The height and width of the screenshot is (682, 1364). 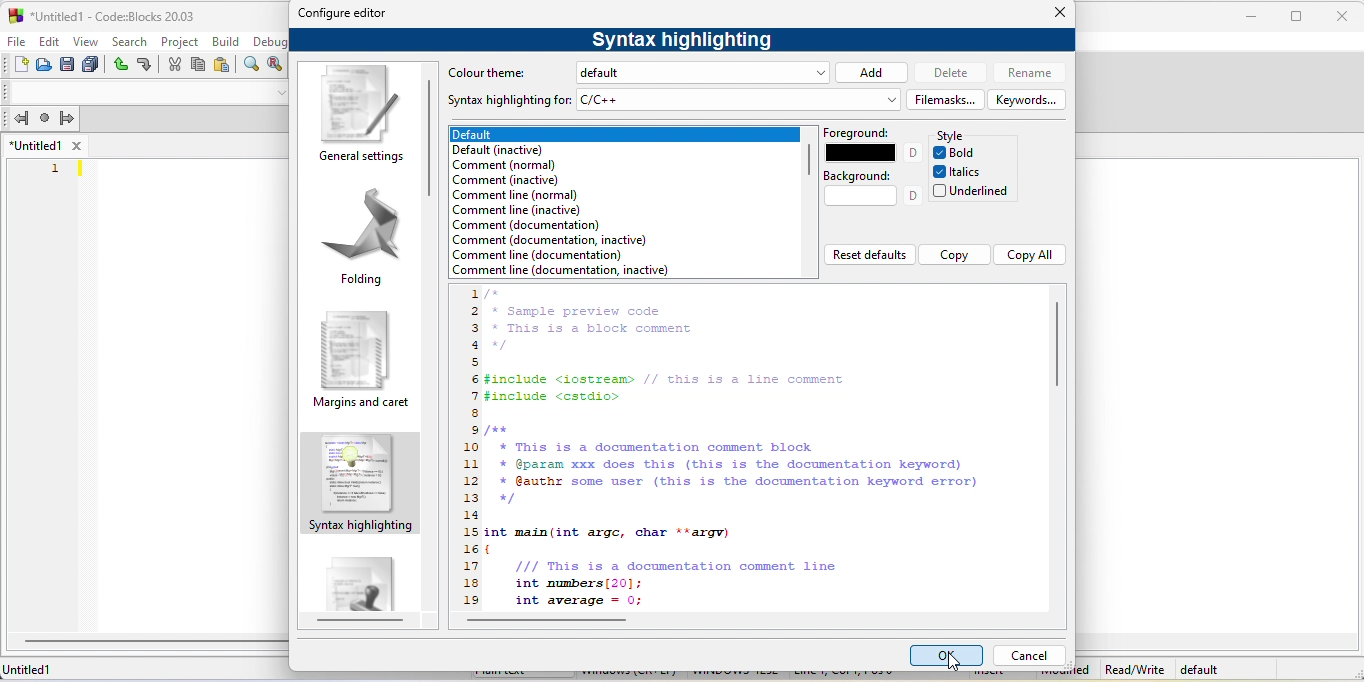 I want to click on vertical scroll bar, so click(x=808, y=161).